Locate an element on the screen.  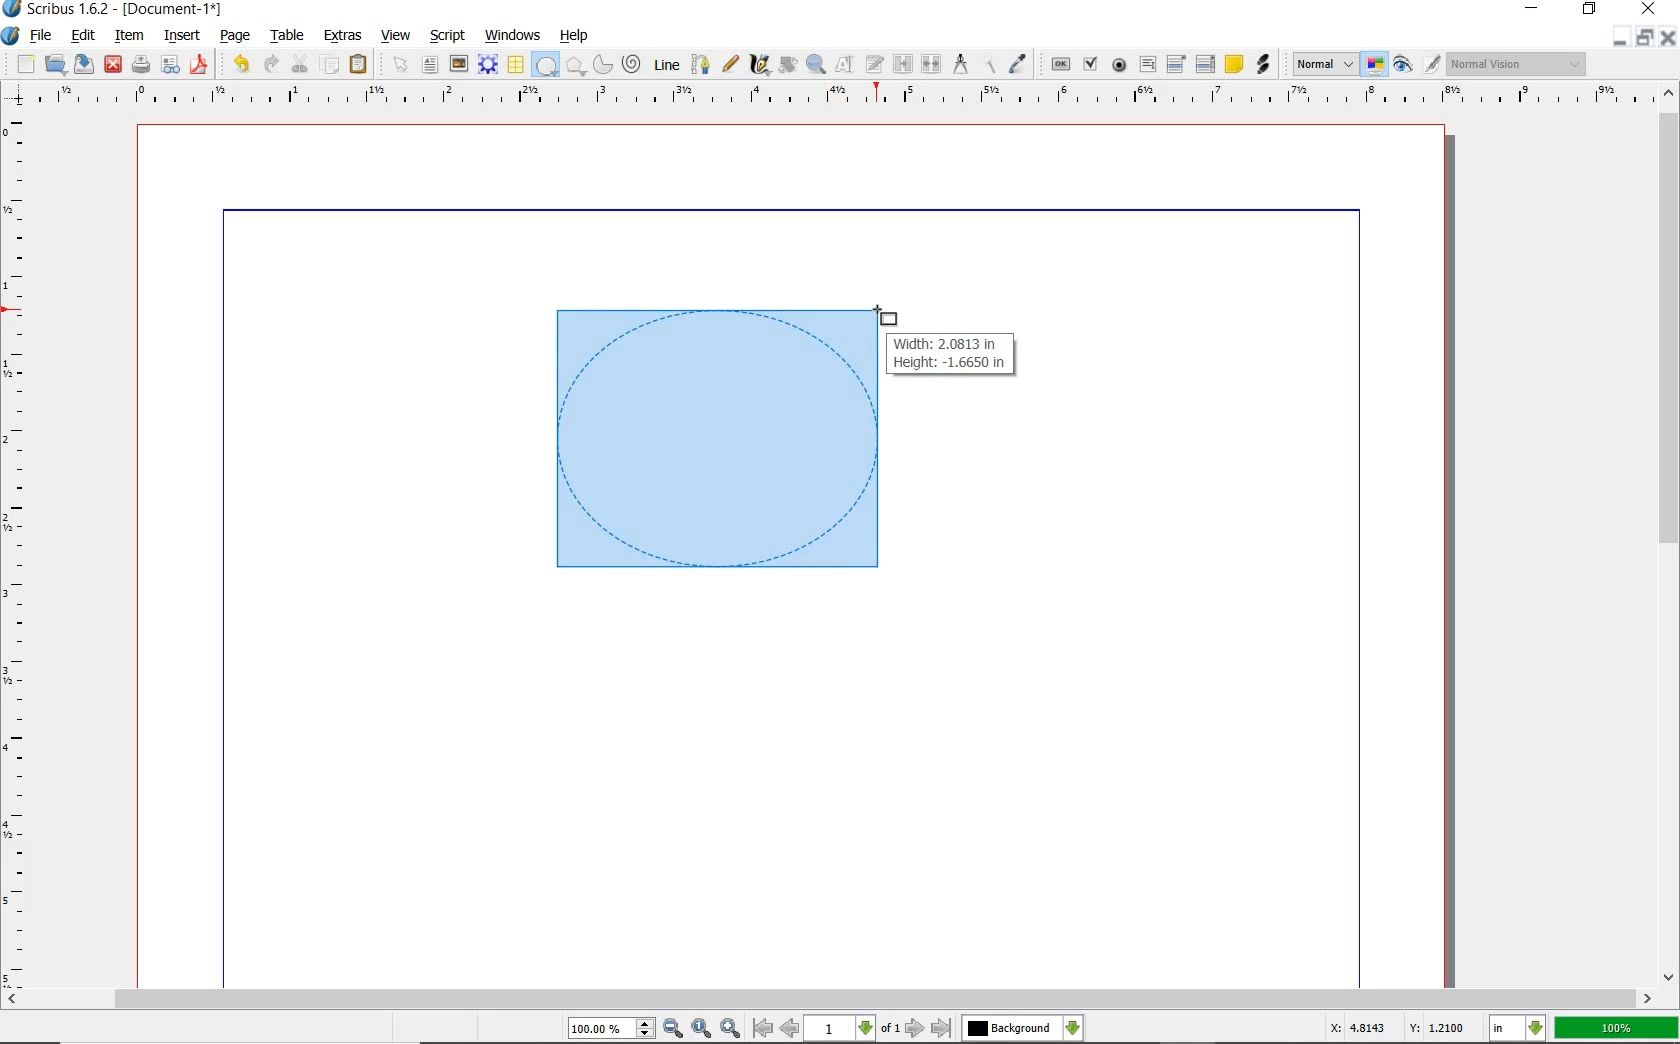
RENDER FRAME is located at coordinates (486, 64).